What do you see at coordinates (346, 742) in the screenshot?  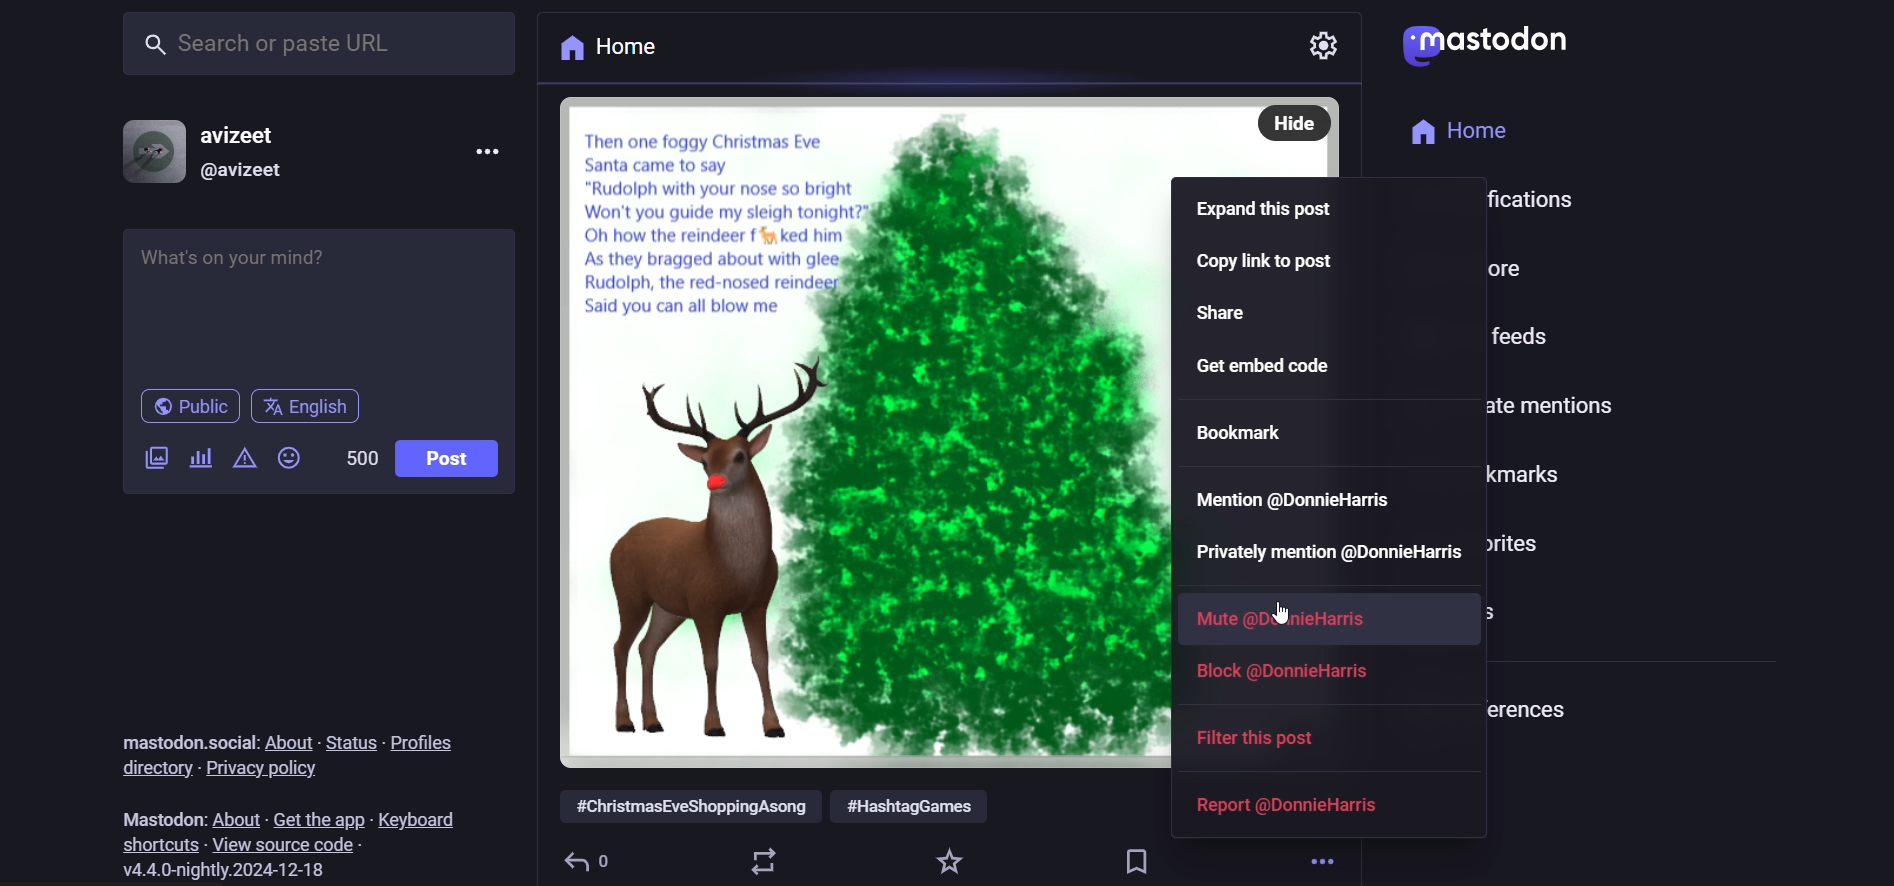 I see `status` at bounding box center [346, 742].